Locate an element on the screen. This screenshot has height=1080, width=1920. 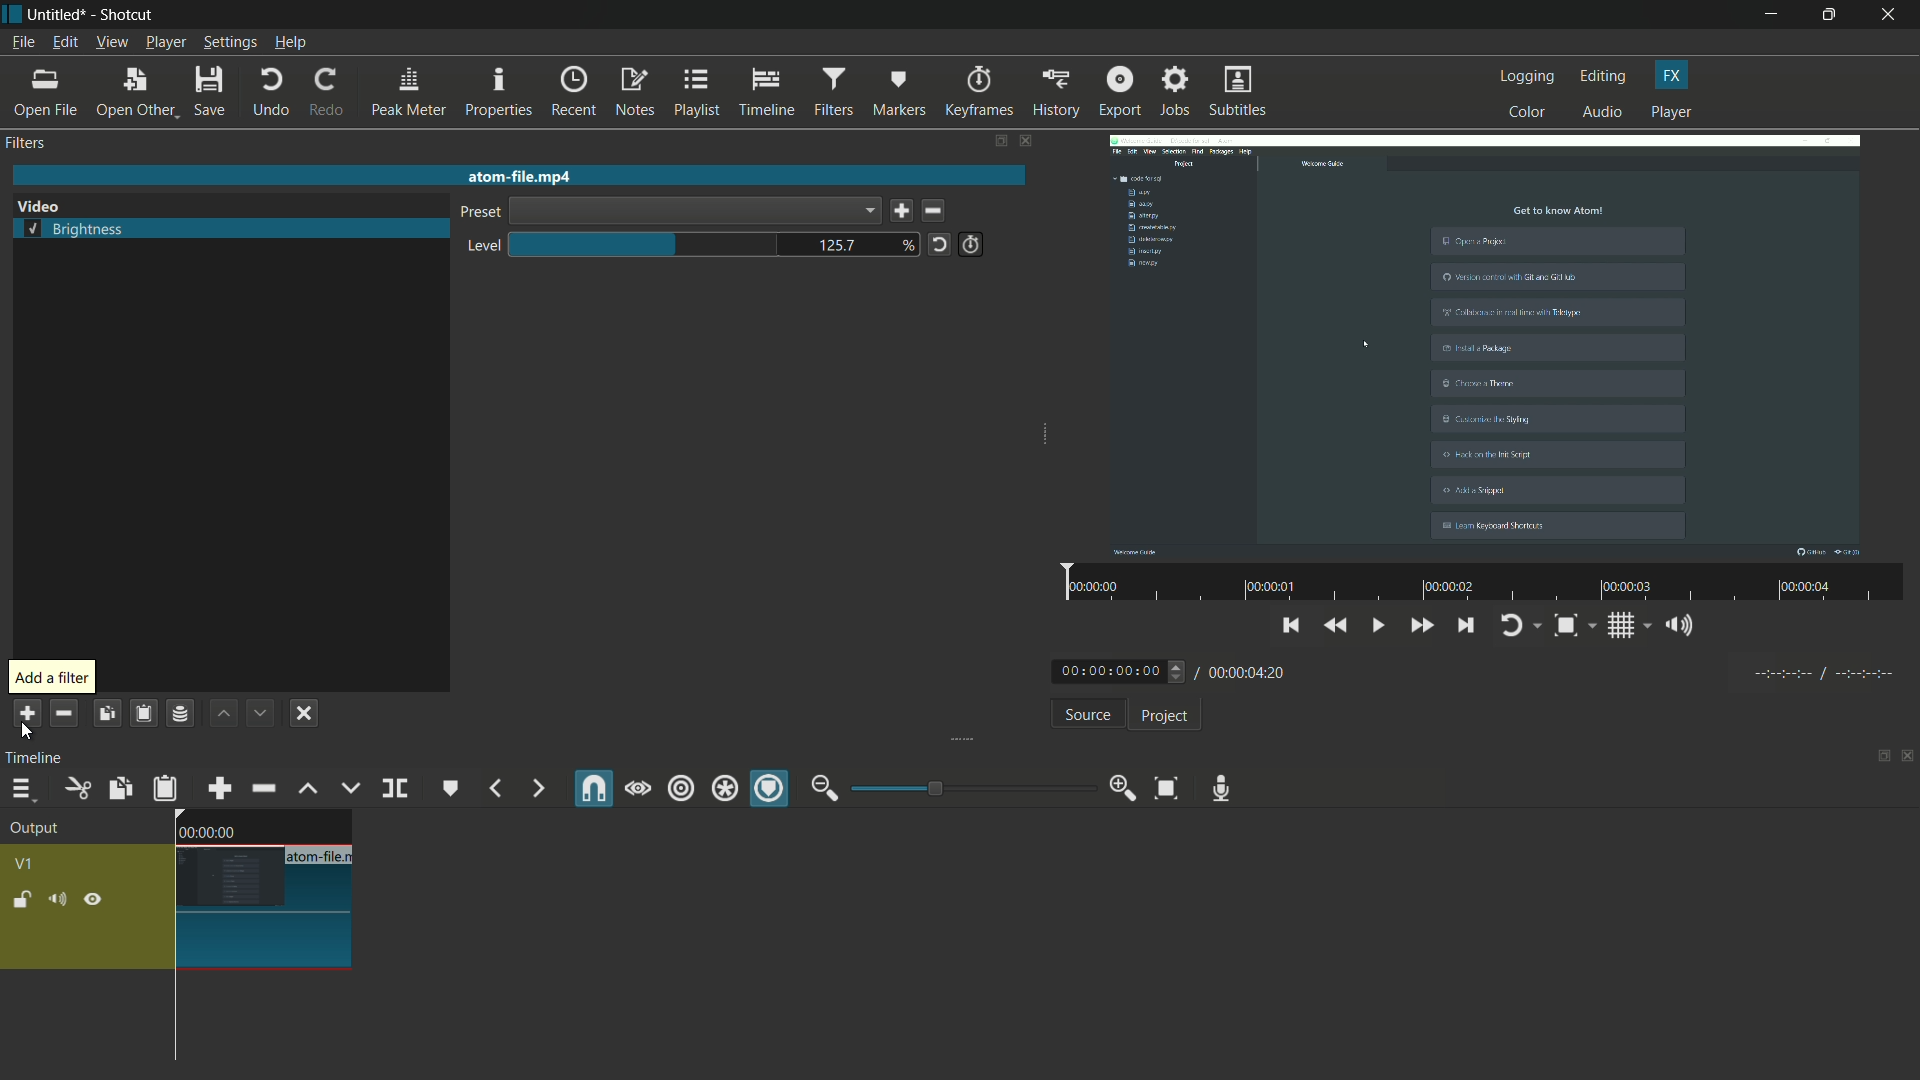
save is located at coordinates (901, 212).